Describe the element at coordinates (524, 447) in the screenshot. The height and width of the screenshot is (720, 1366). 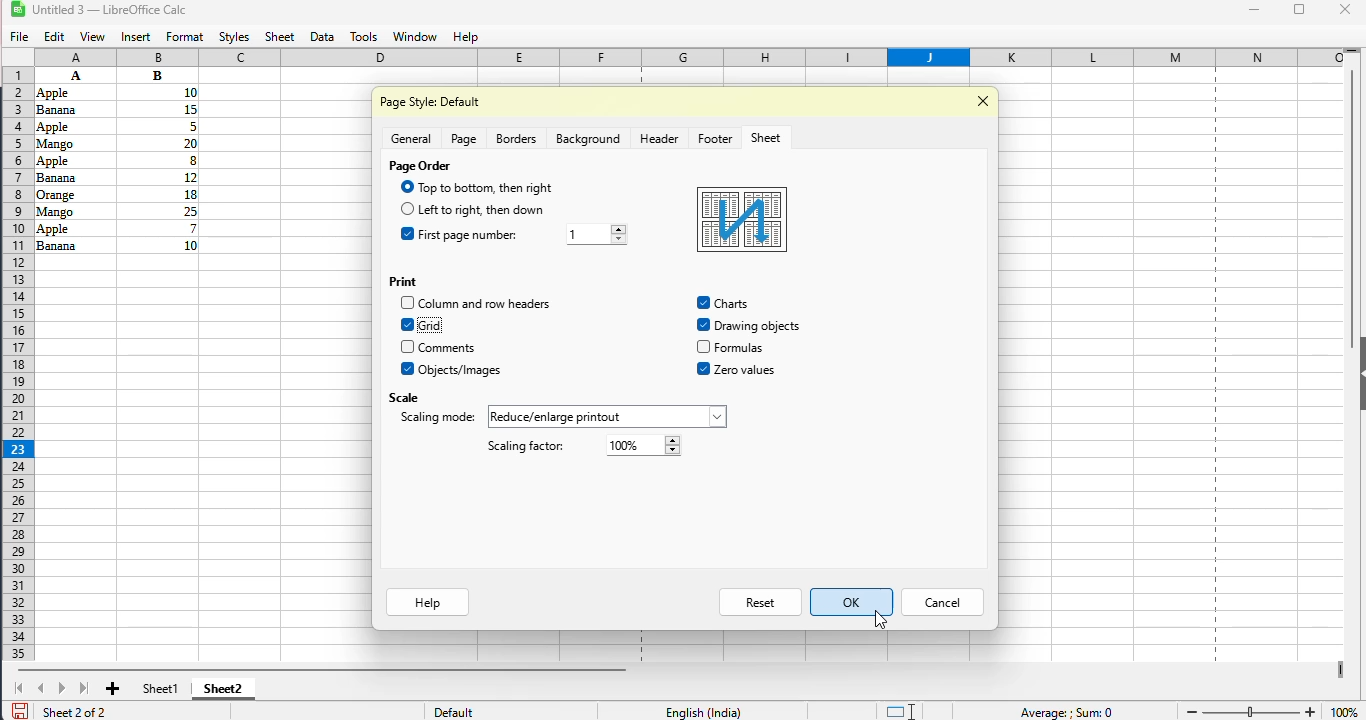
I see `scaling factor: 100%` at that location.